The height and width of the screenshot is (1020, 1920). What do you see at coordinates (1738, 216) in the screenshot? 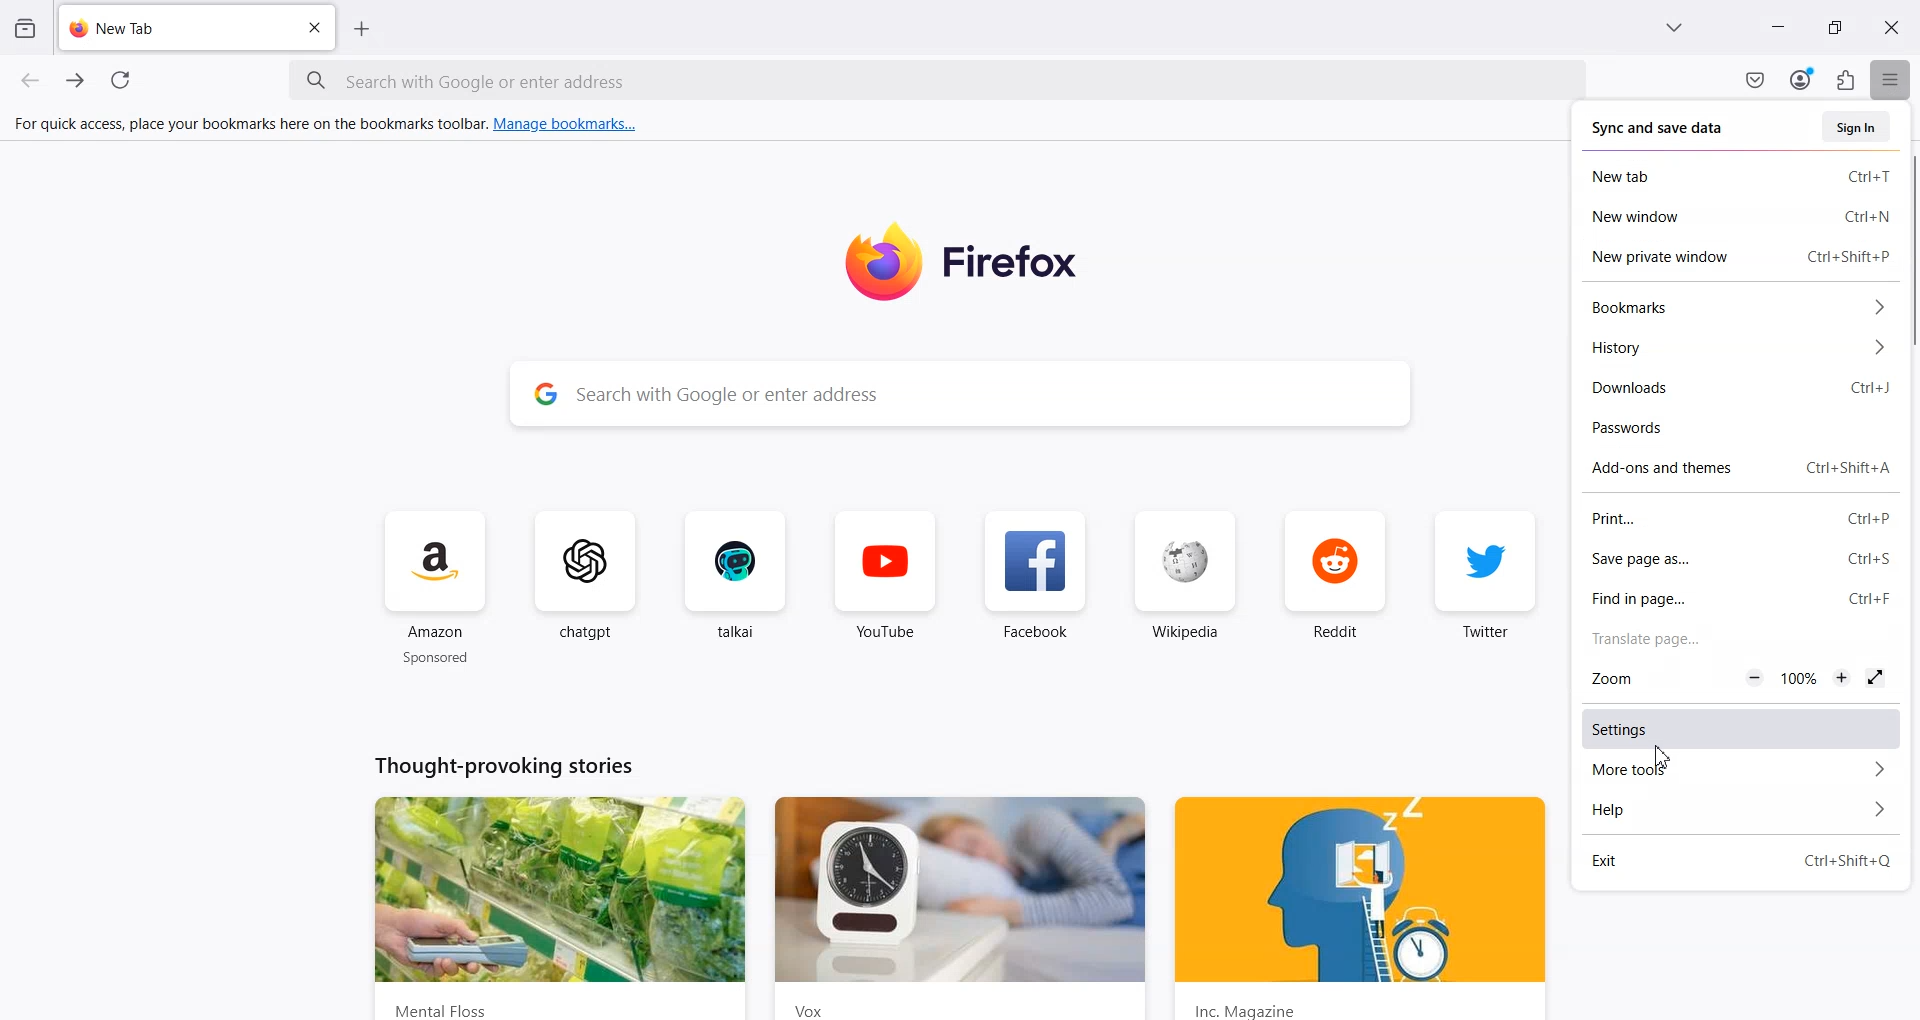
I see `New window Ctri+N` at bounding box center [1738, 216].